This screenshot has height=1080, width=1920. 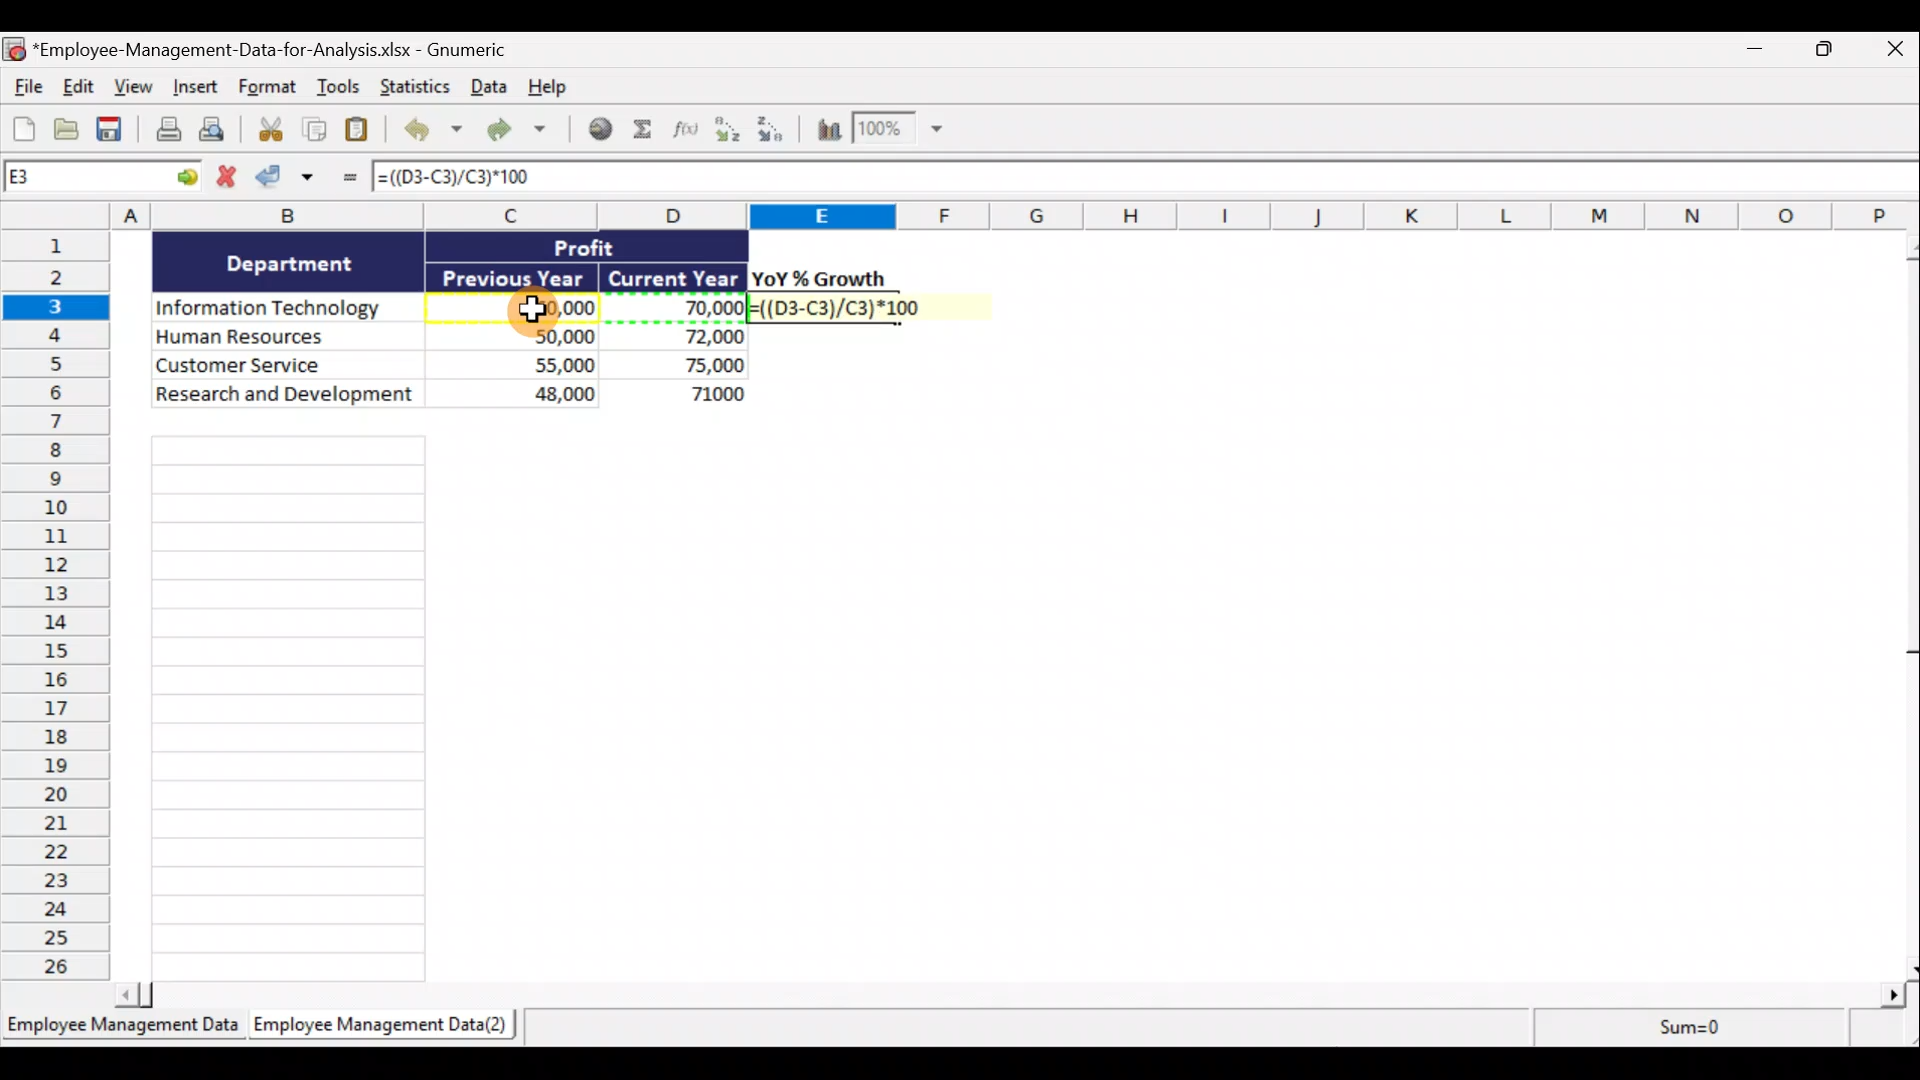 I want to click on Scroll bar, so click(x=1908, y=606).